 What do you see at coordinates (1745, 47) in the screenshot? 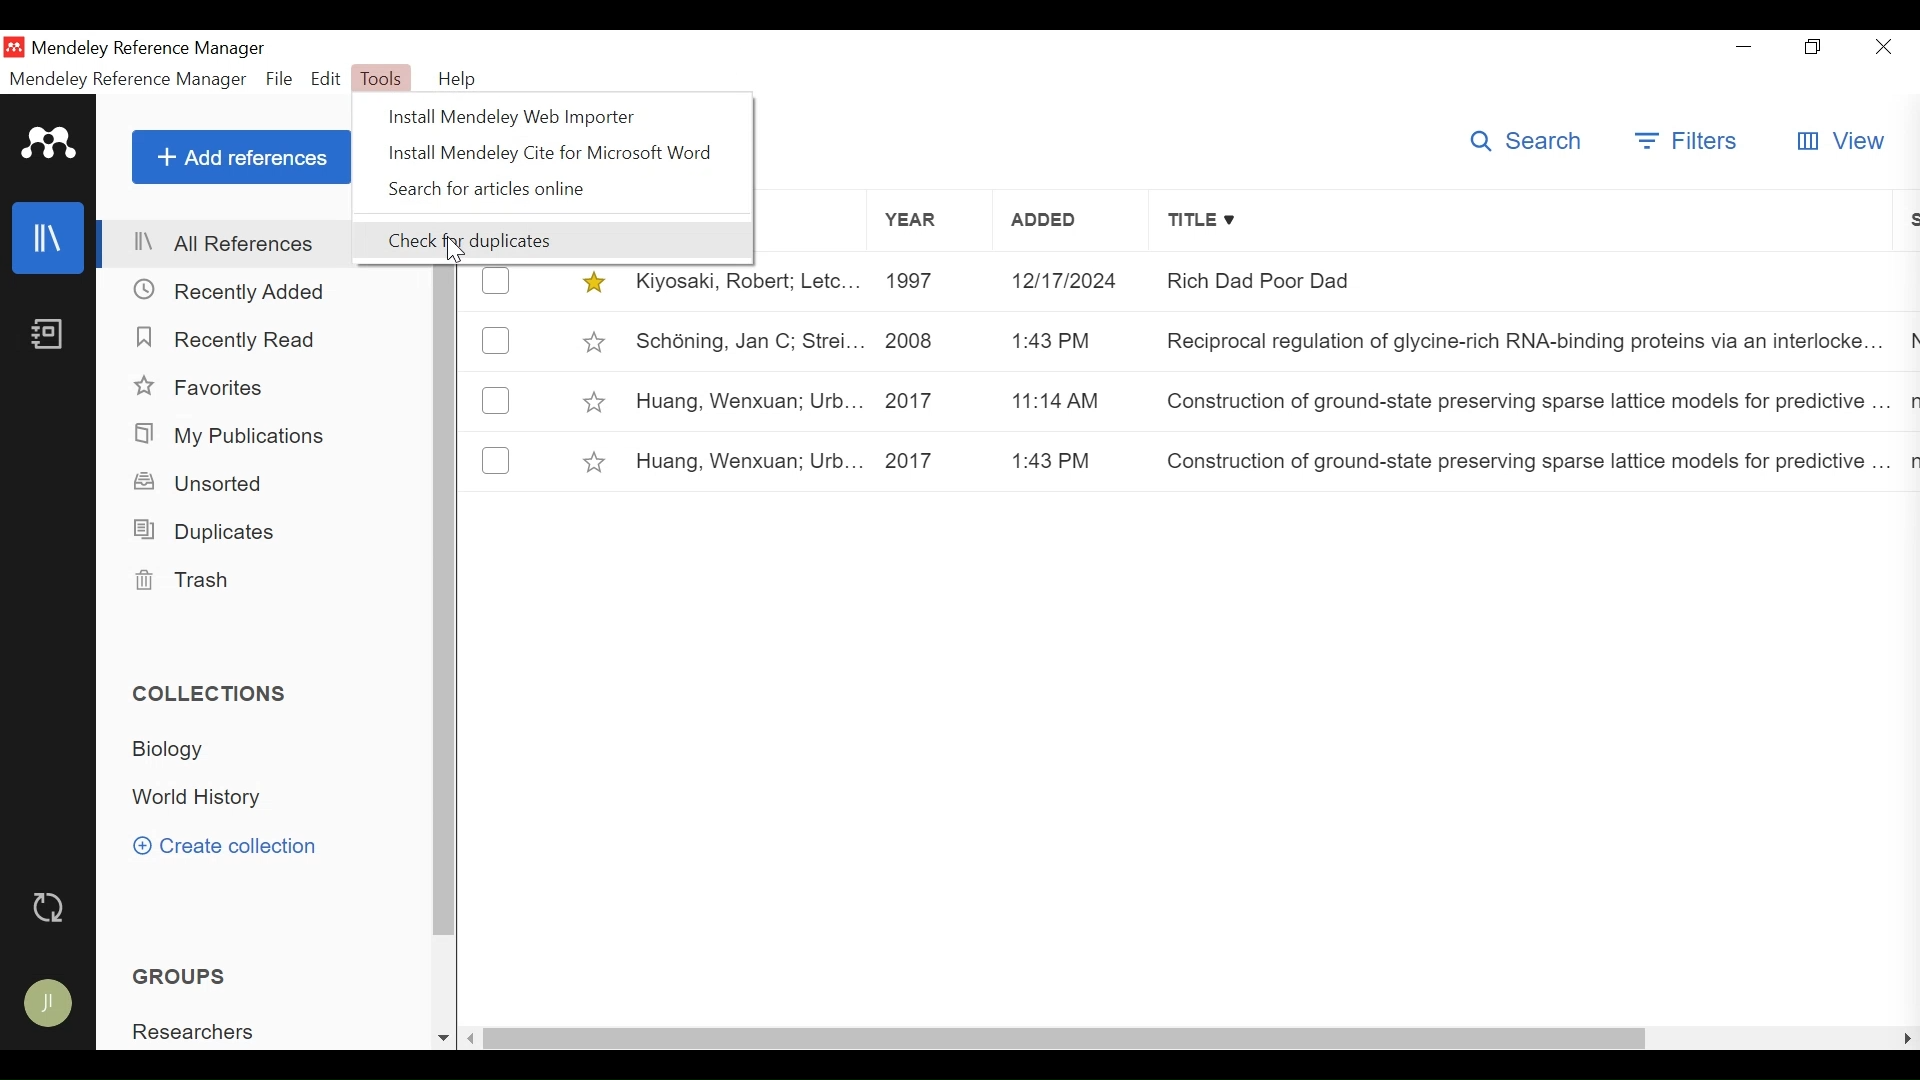
I see `minimize` at bounding box center [1745, 47].